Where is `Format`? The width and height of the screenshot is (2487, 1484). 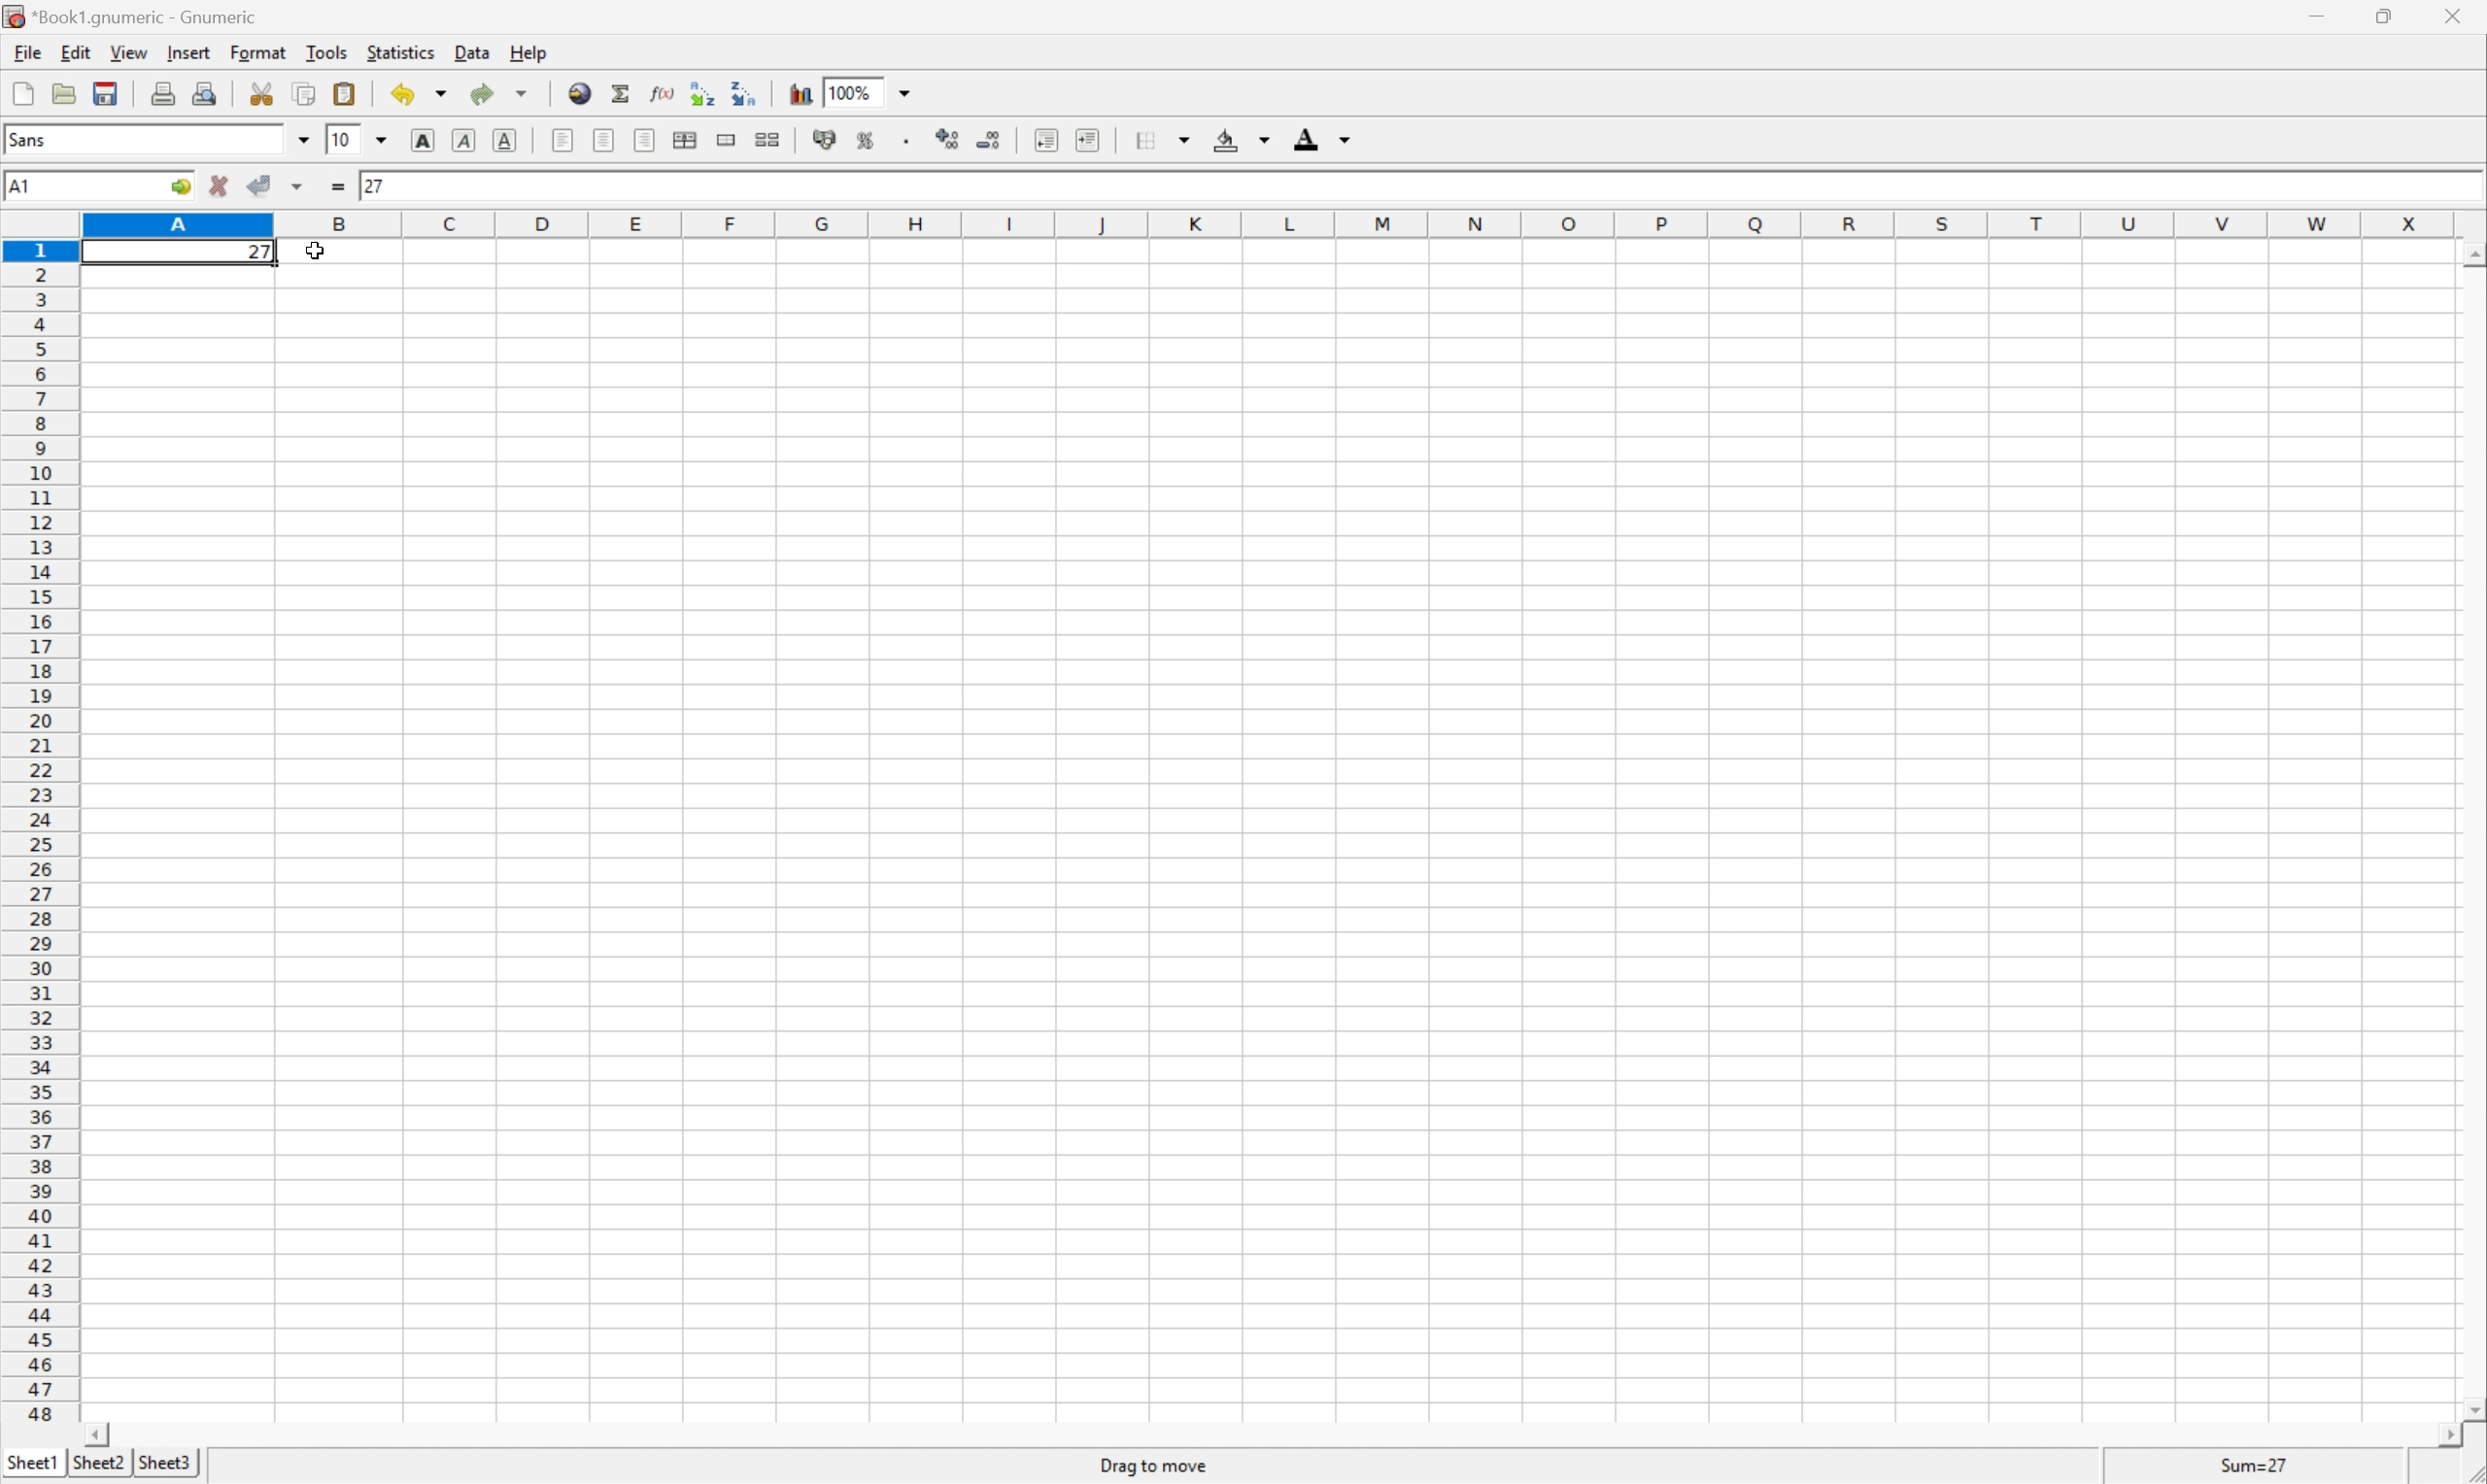
Format is located at coordinates (258, 51).